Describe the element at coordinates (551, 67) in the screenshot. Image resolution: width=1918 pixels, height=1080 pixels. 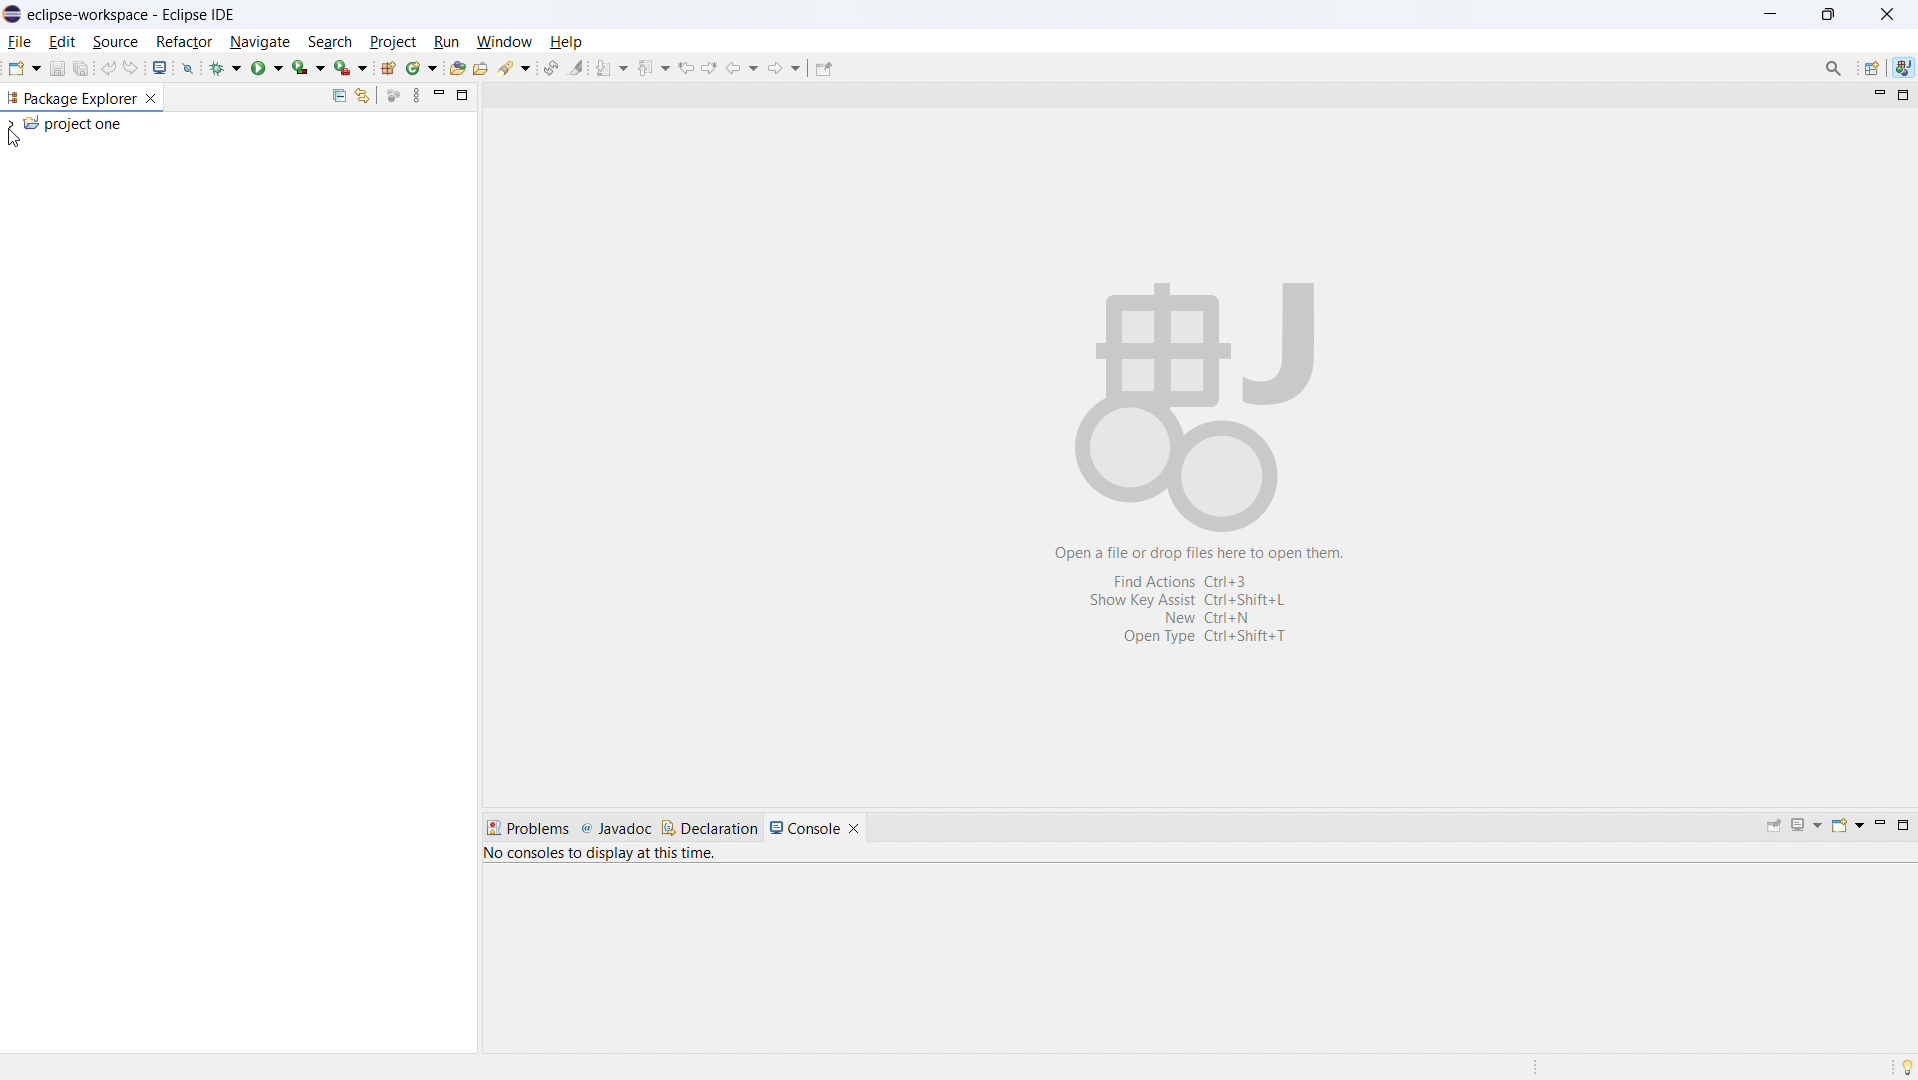
I see `toggle ant editor auto reconcile` at that location.